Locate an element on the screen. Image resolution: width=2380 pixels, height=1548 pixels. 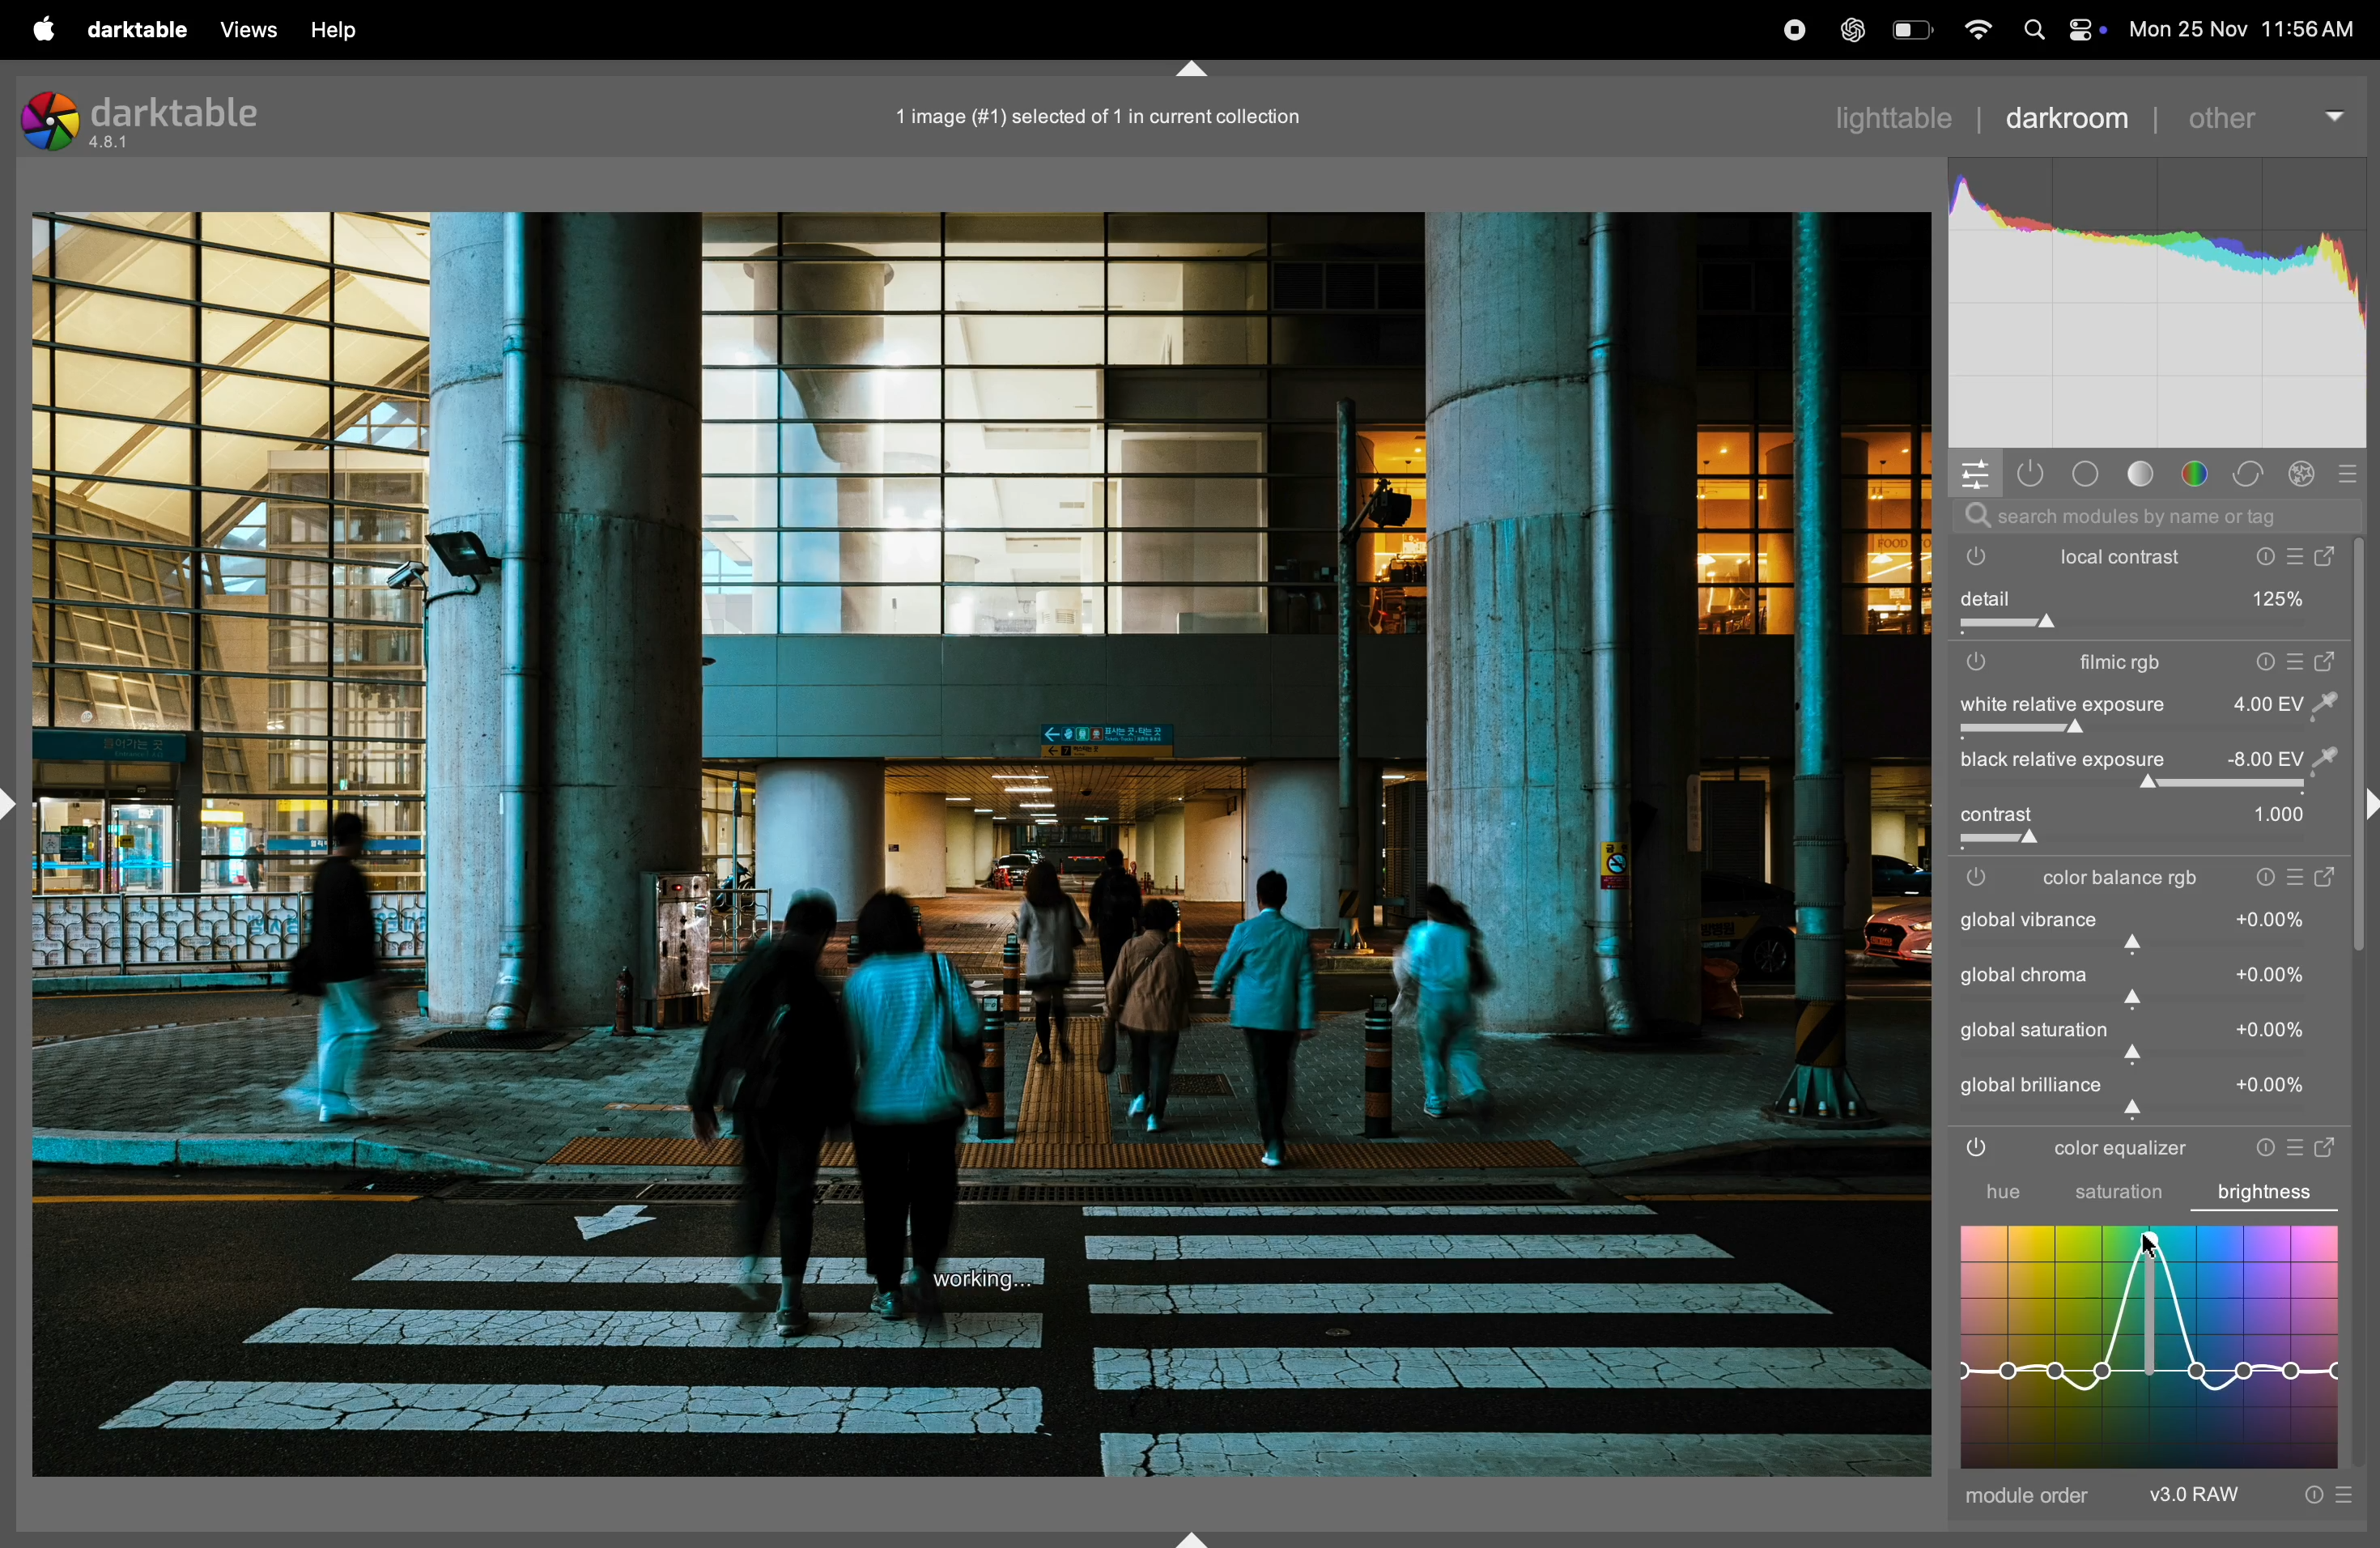
toggle  is located at coordinates (2140, 625).